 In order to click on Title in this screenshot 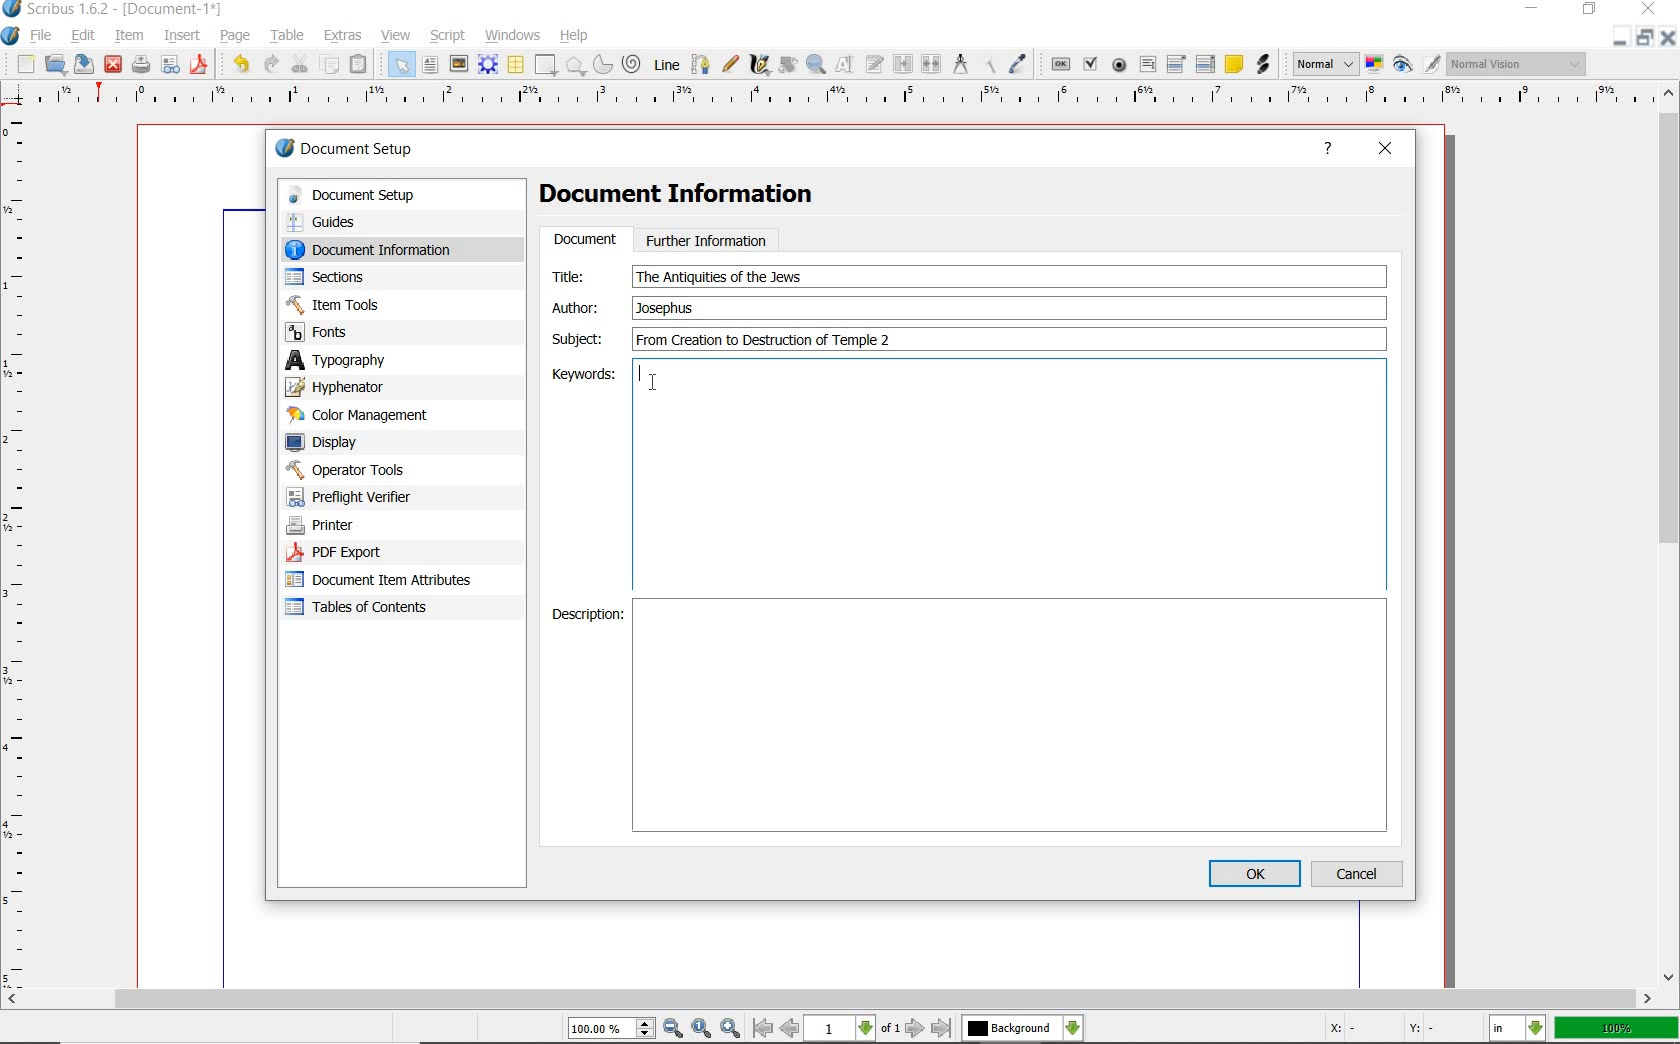, I will do `click(581, 276)`.